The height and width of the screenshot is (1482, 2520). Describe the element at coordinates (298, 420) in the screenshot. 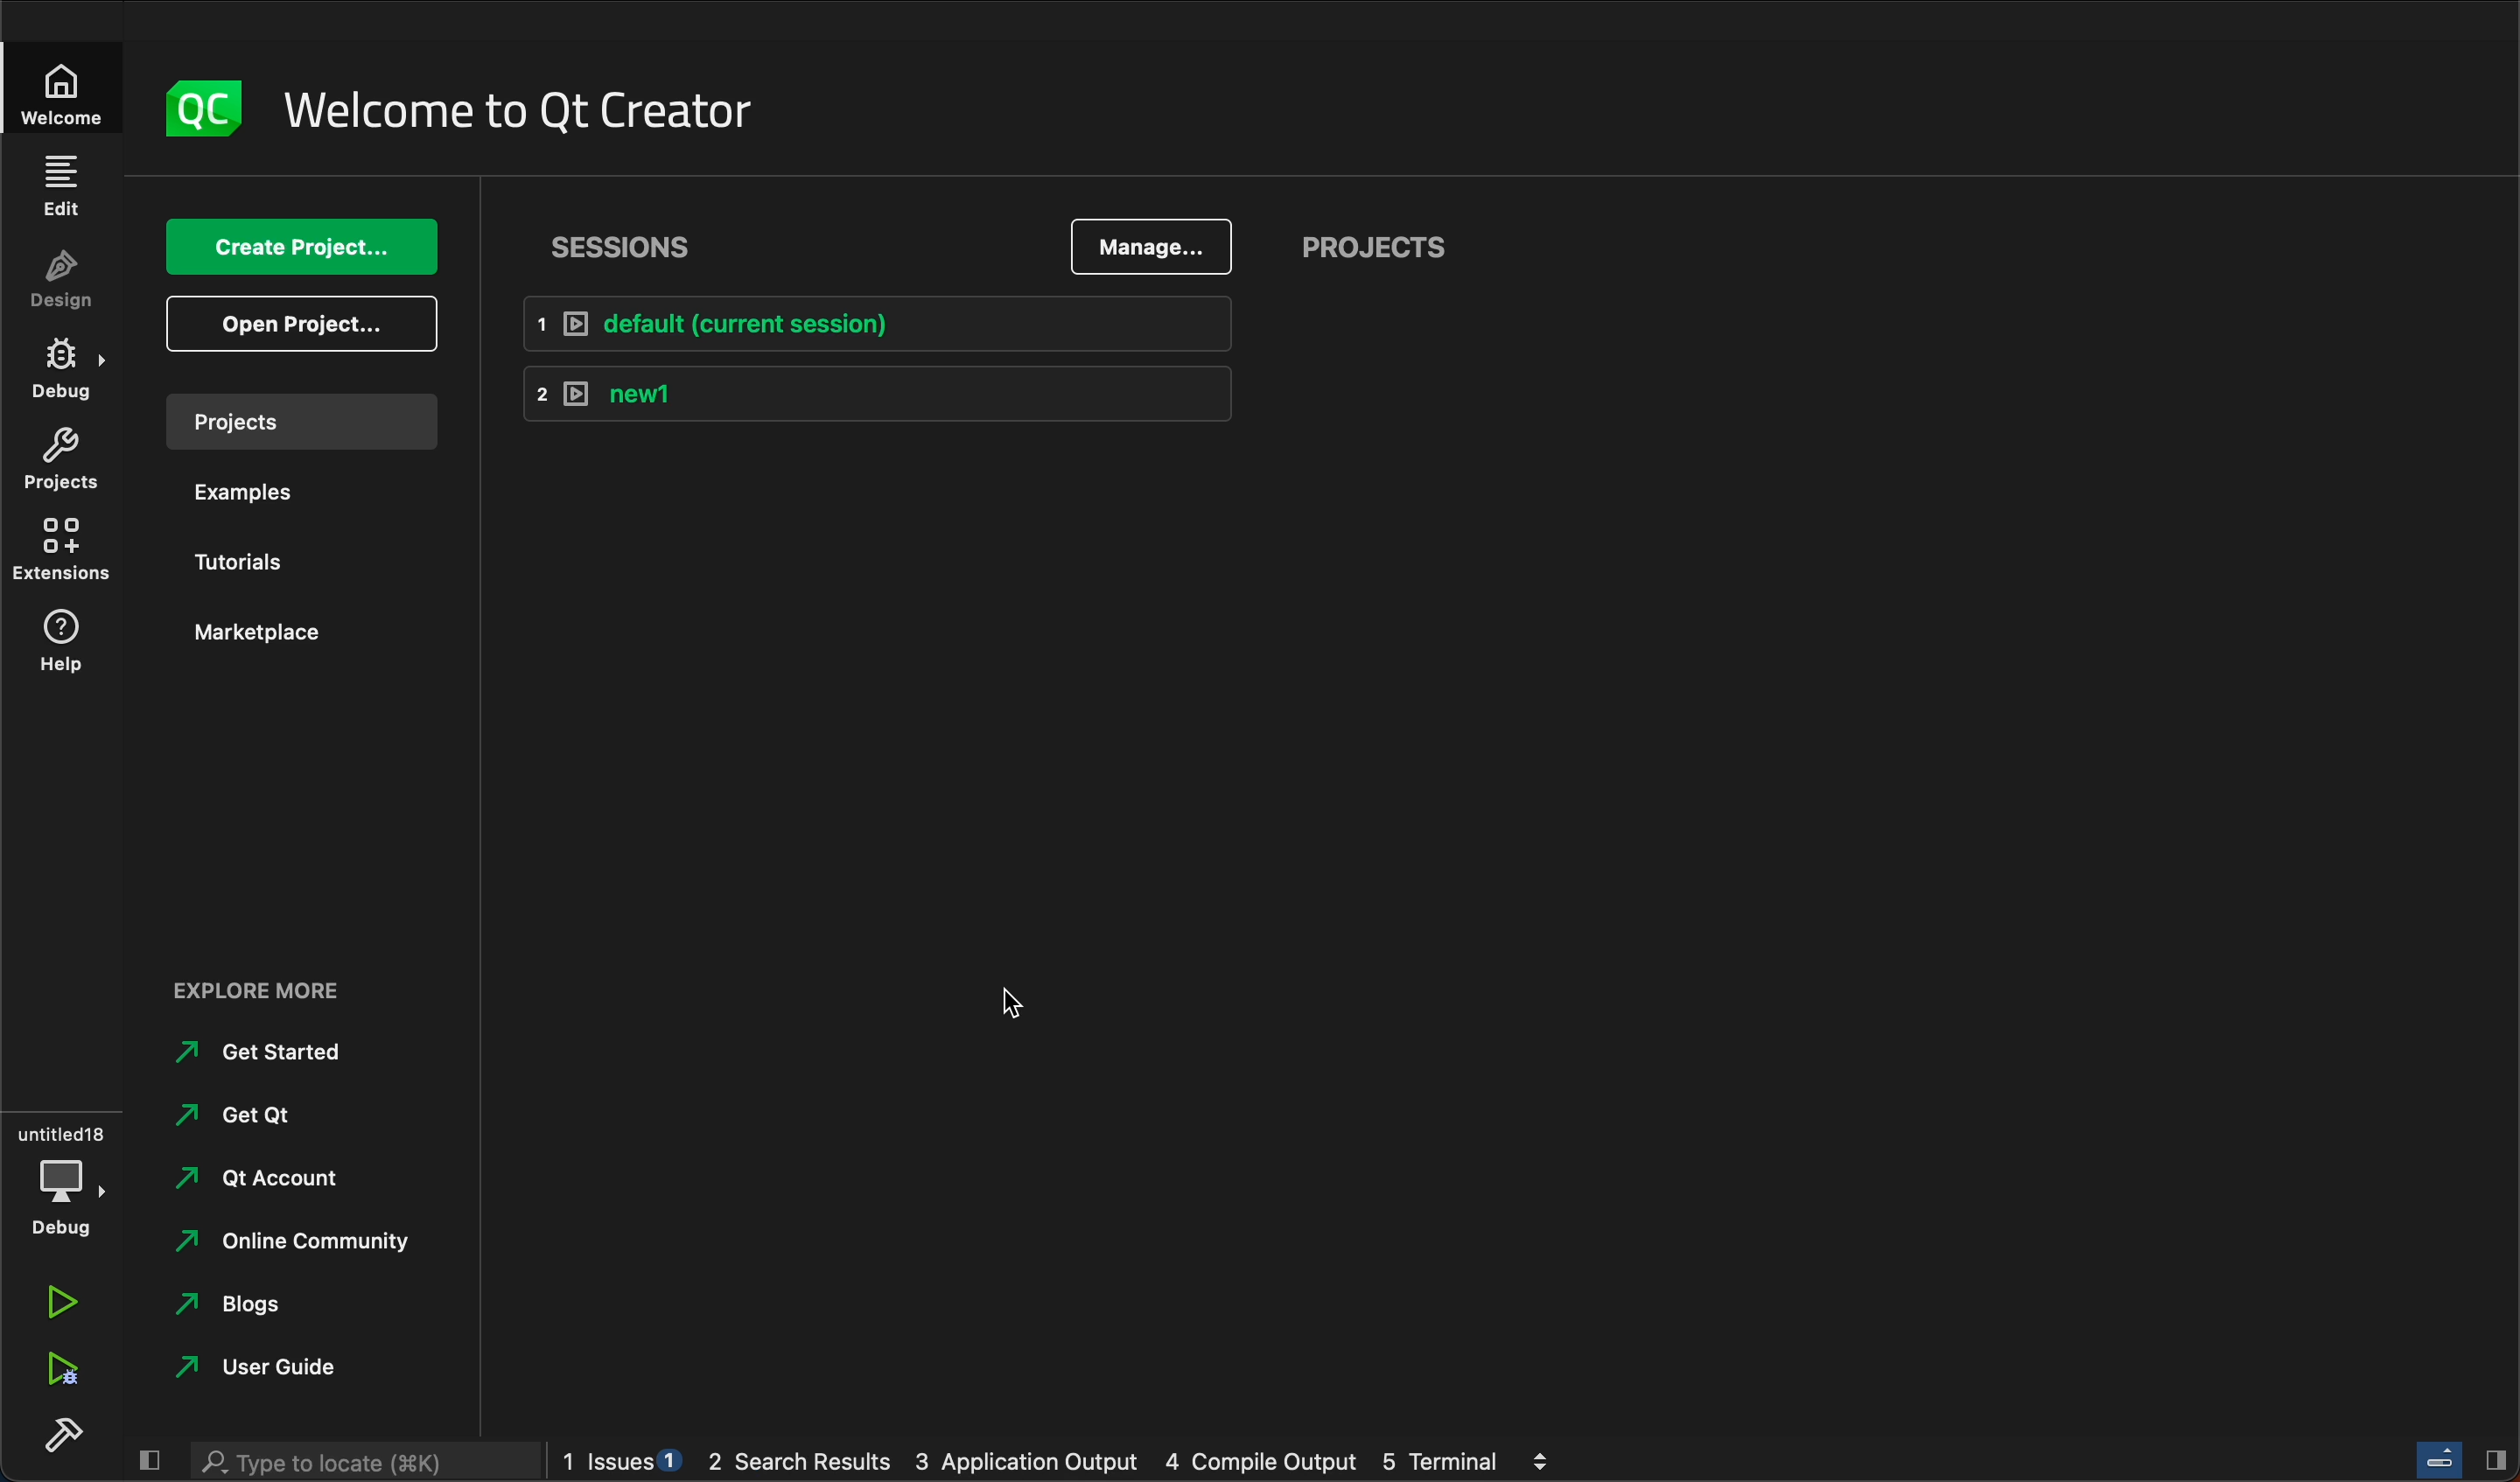

I see `project` at that location.